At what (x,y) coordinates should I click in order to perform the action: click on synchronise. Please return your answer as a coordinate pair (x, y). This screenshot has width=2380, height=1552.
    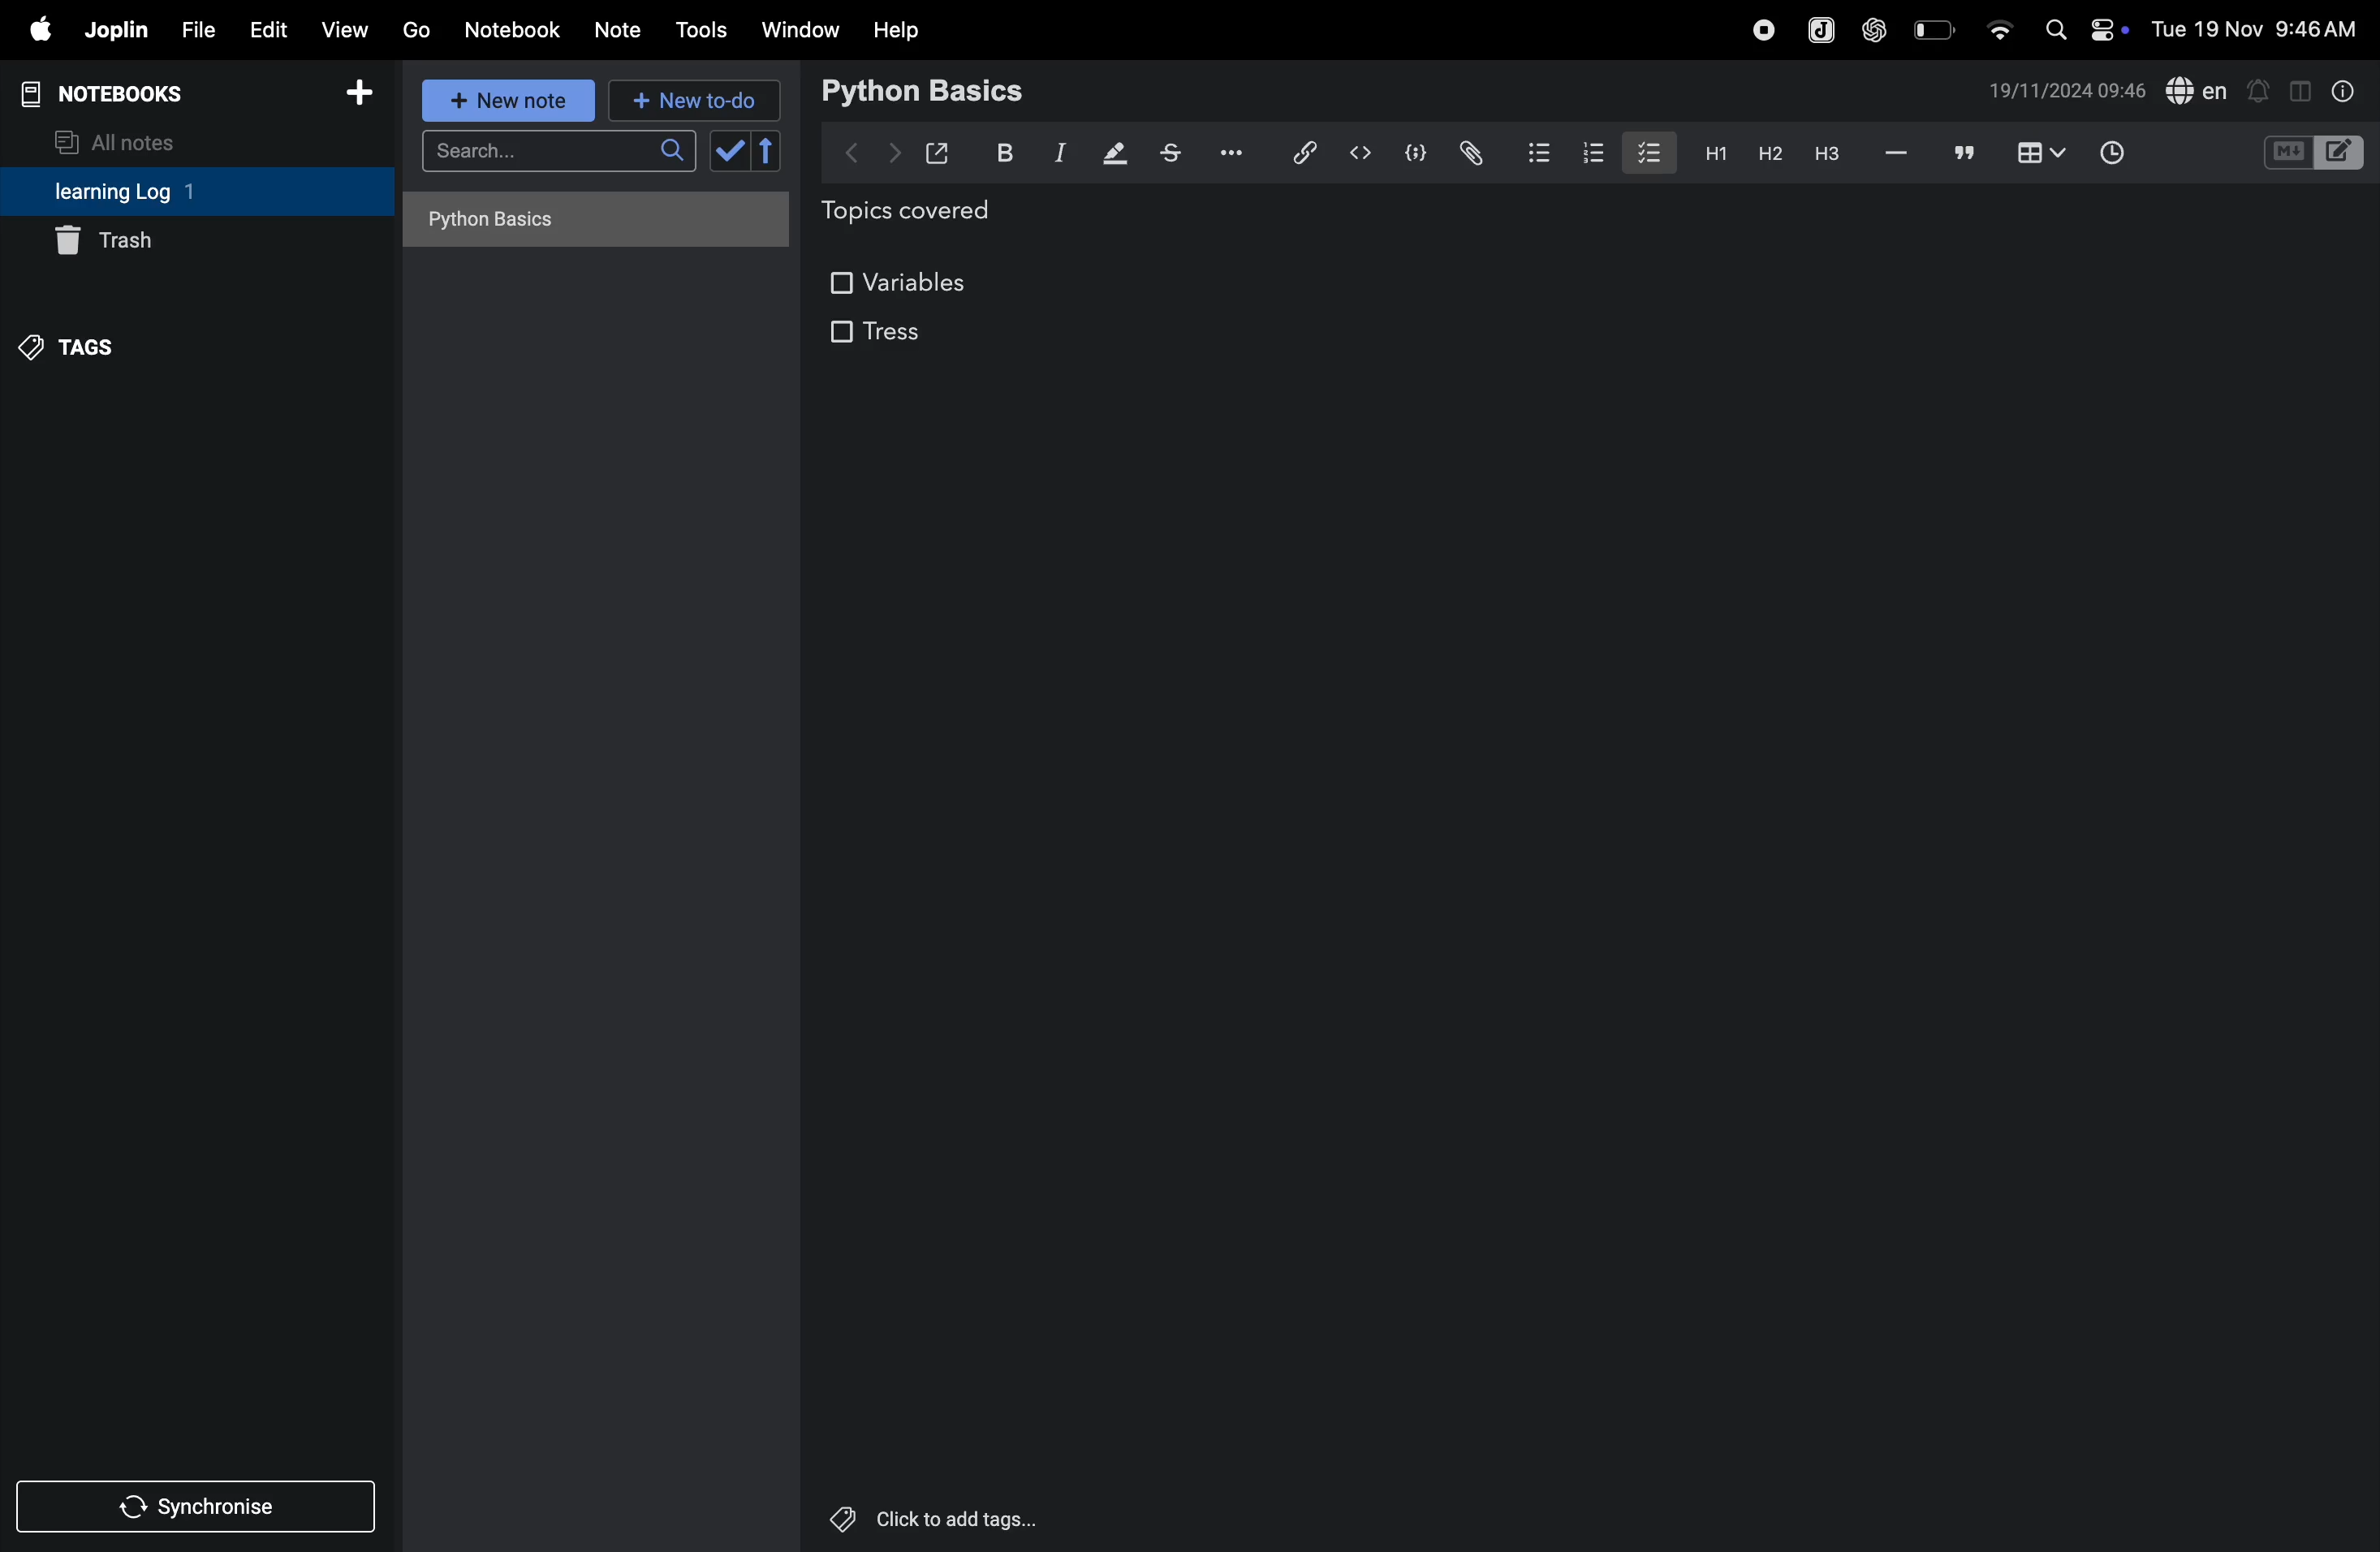
    Looking at the image, I should click on (200, 1508).